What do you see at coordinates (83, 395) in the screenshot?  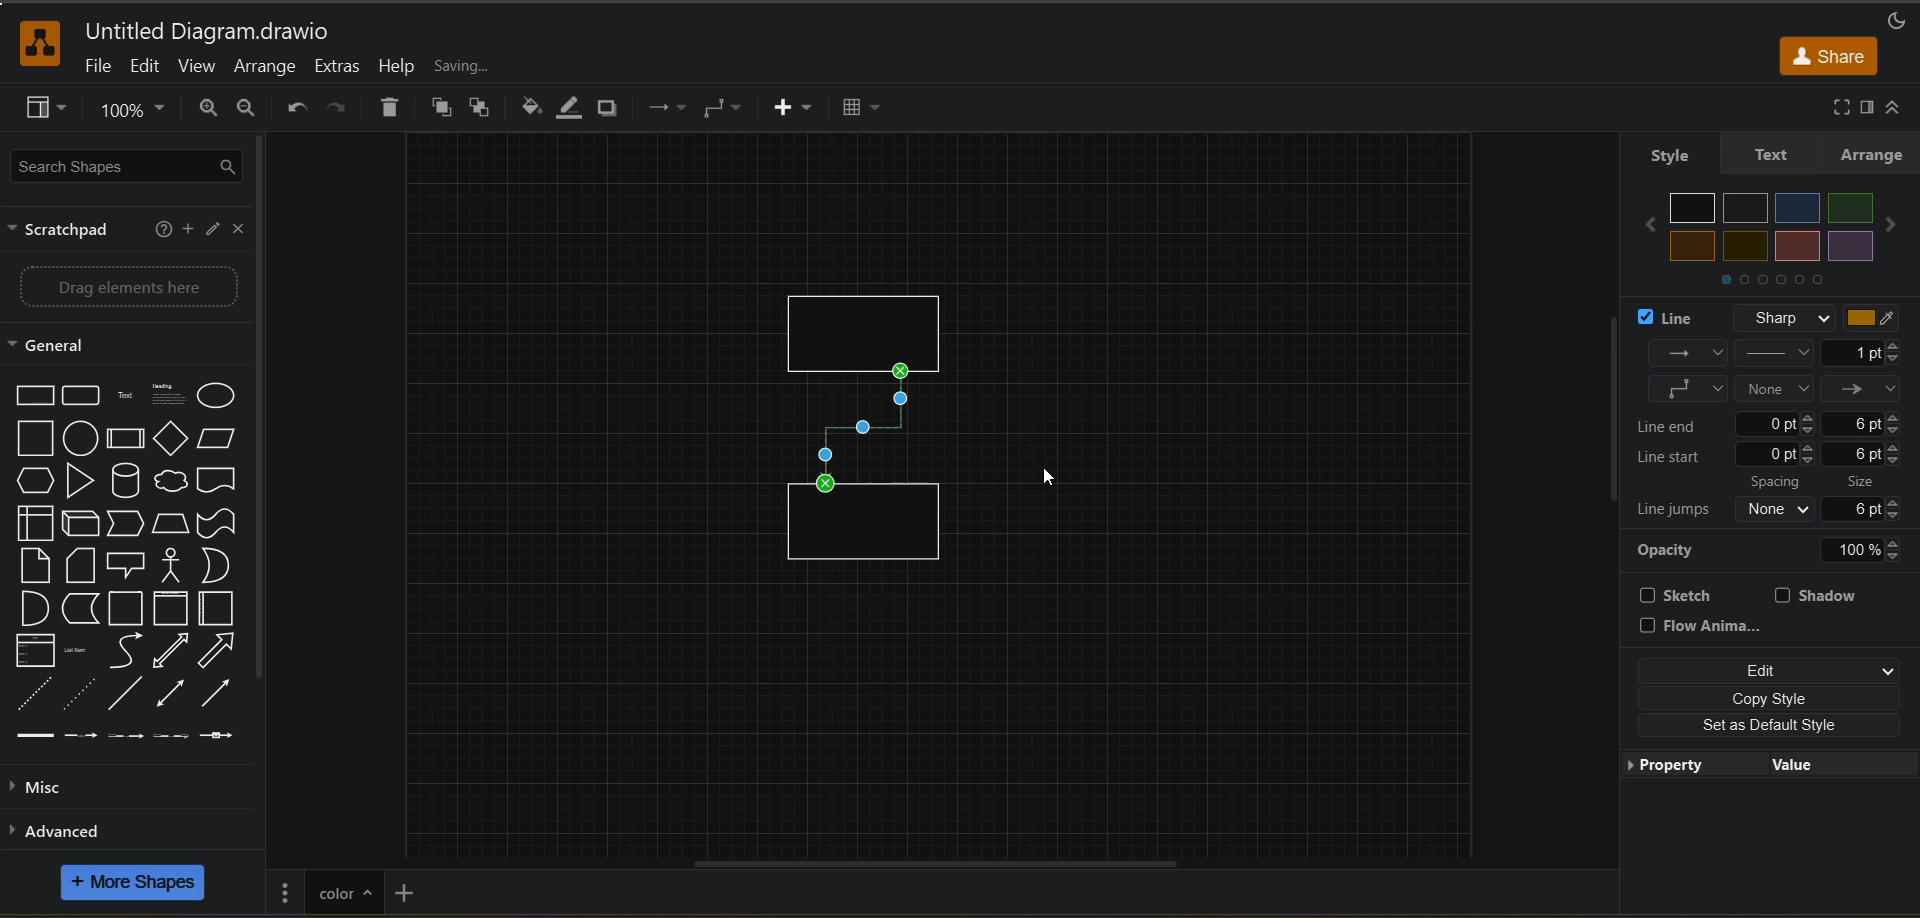 I see `Rounded Rectangle` at bounding box center [83, 395].